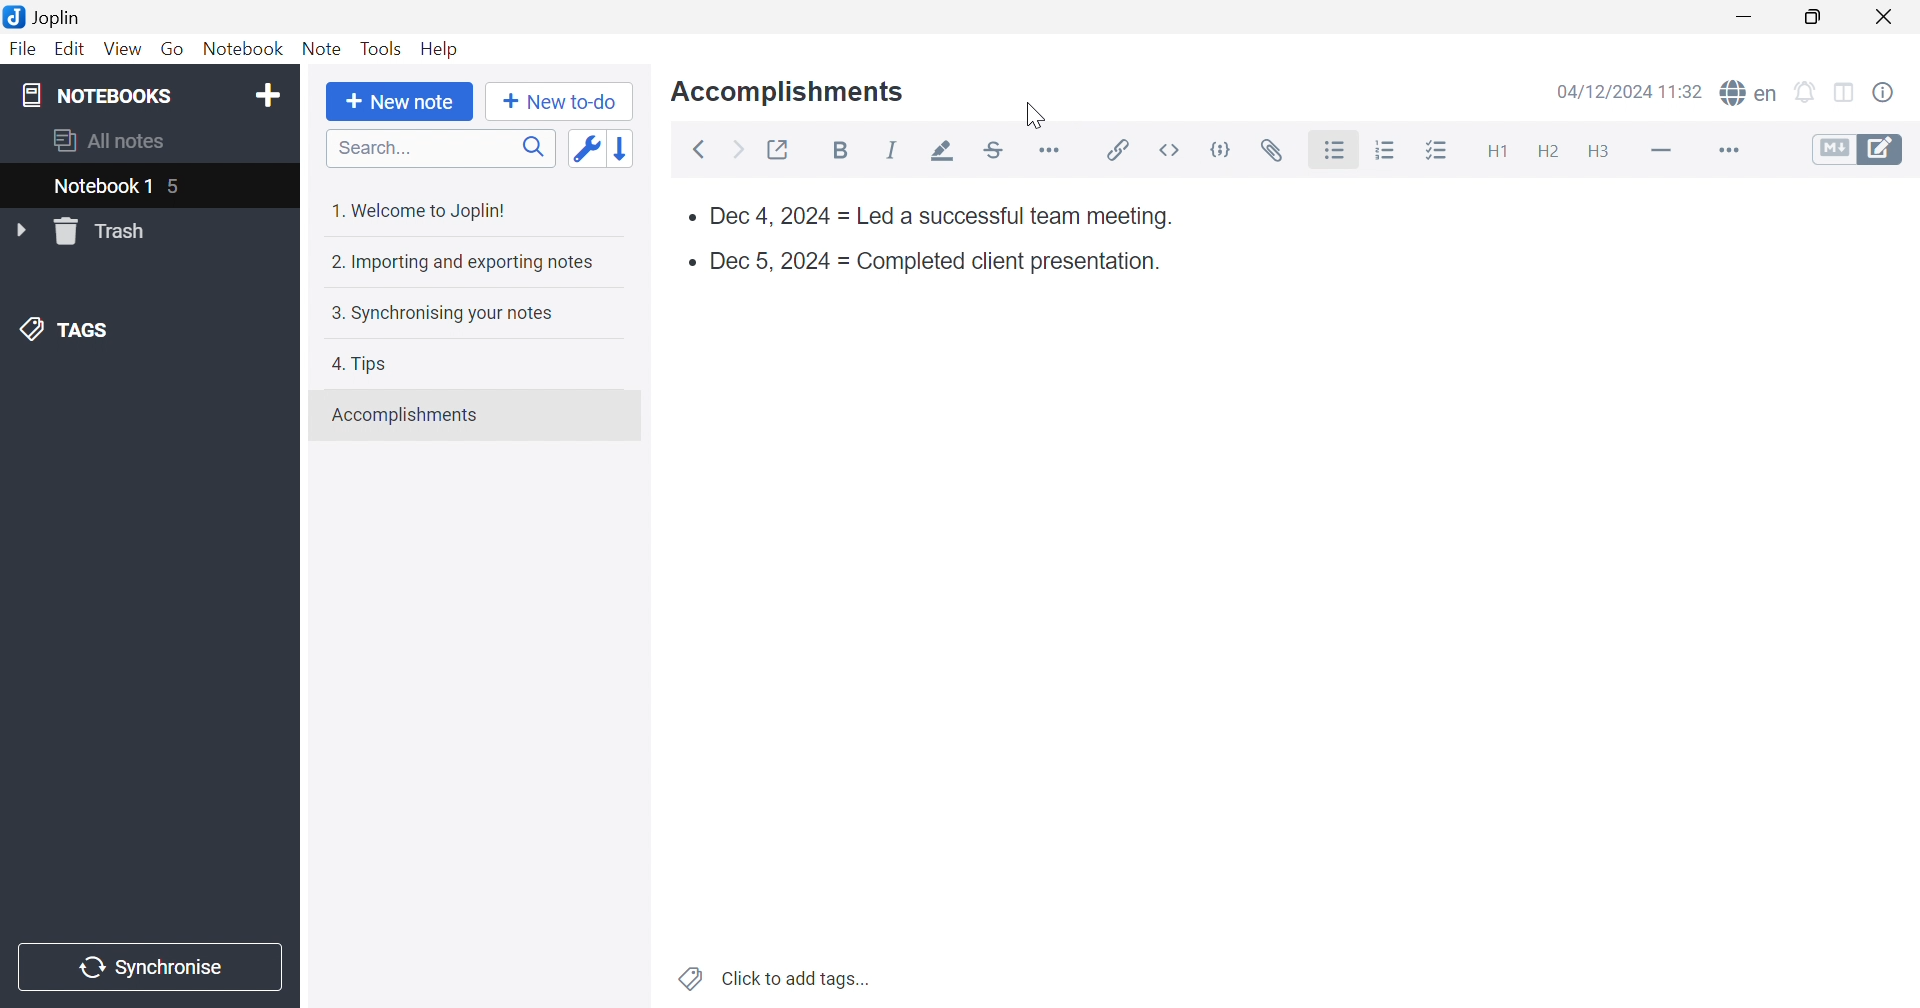  I want to click on Horizontal, so click(1052, 150).